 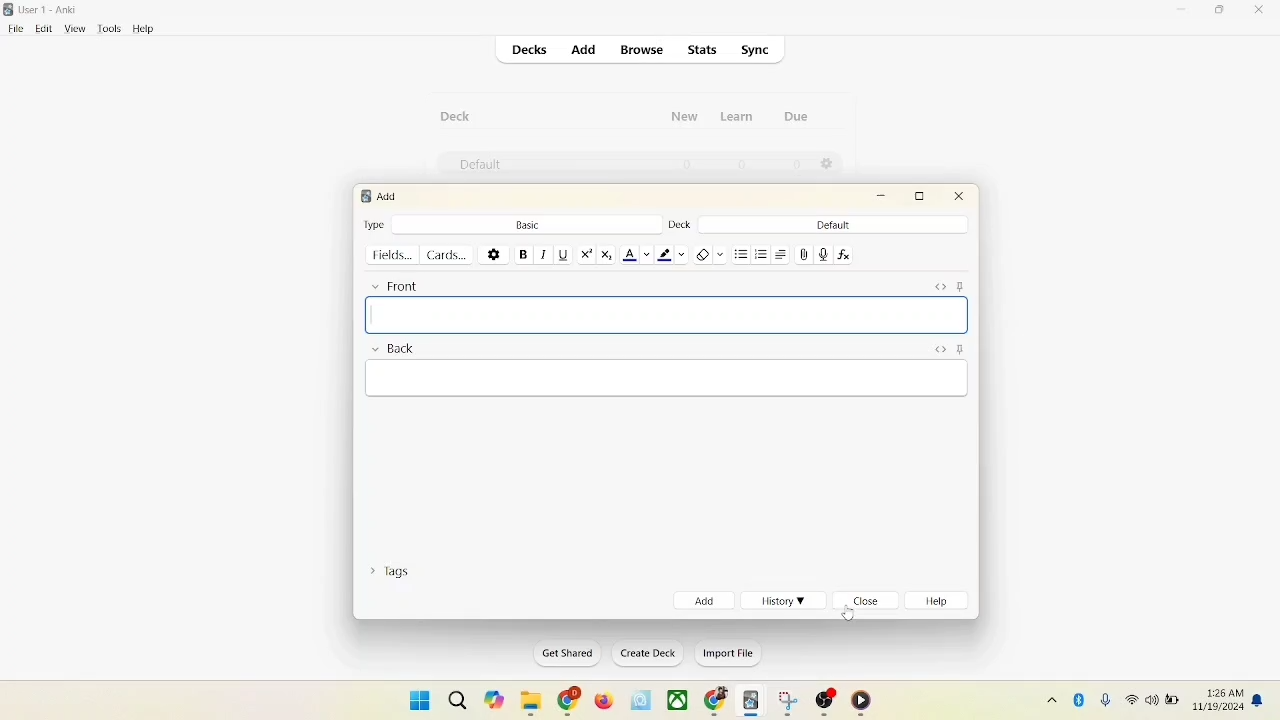 What do you see at coordinates (52, 10) in the screenshot?
I see `User1-Anki` at bounding box center [52, 10].